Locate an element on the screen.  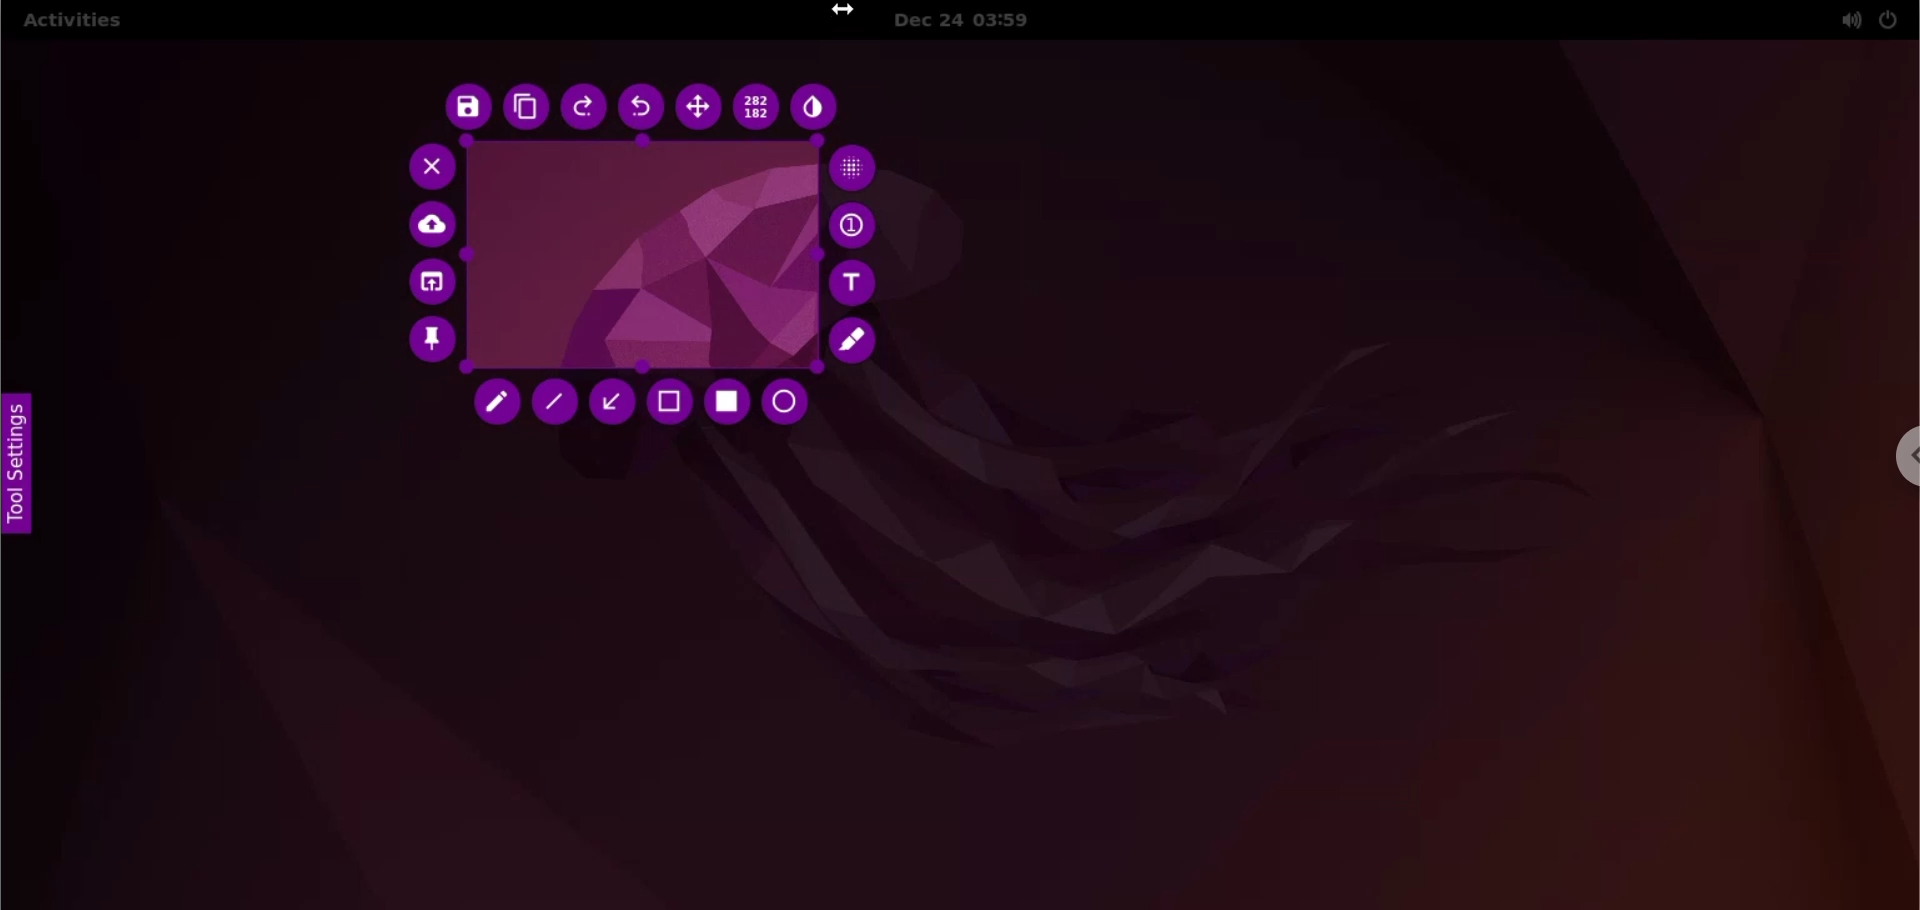
move selection is located at coordinates (695, 109).